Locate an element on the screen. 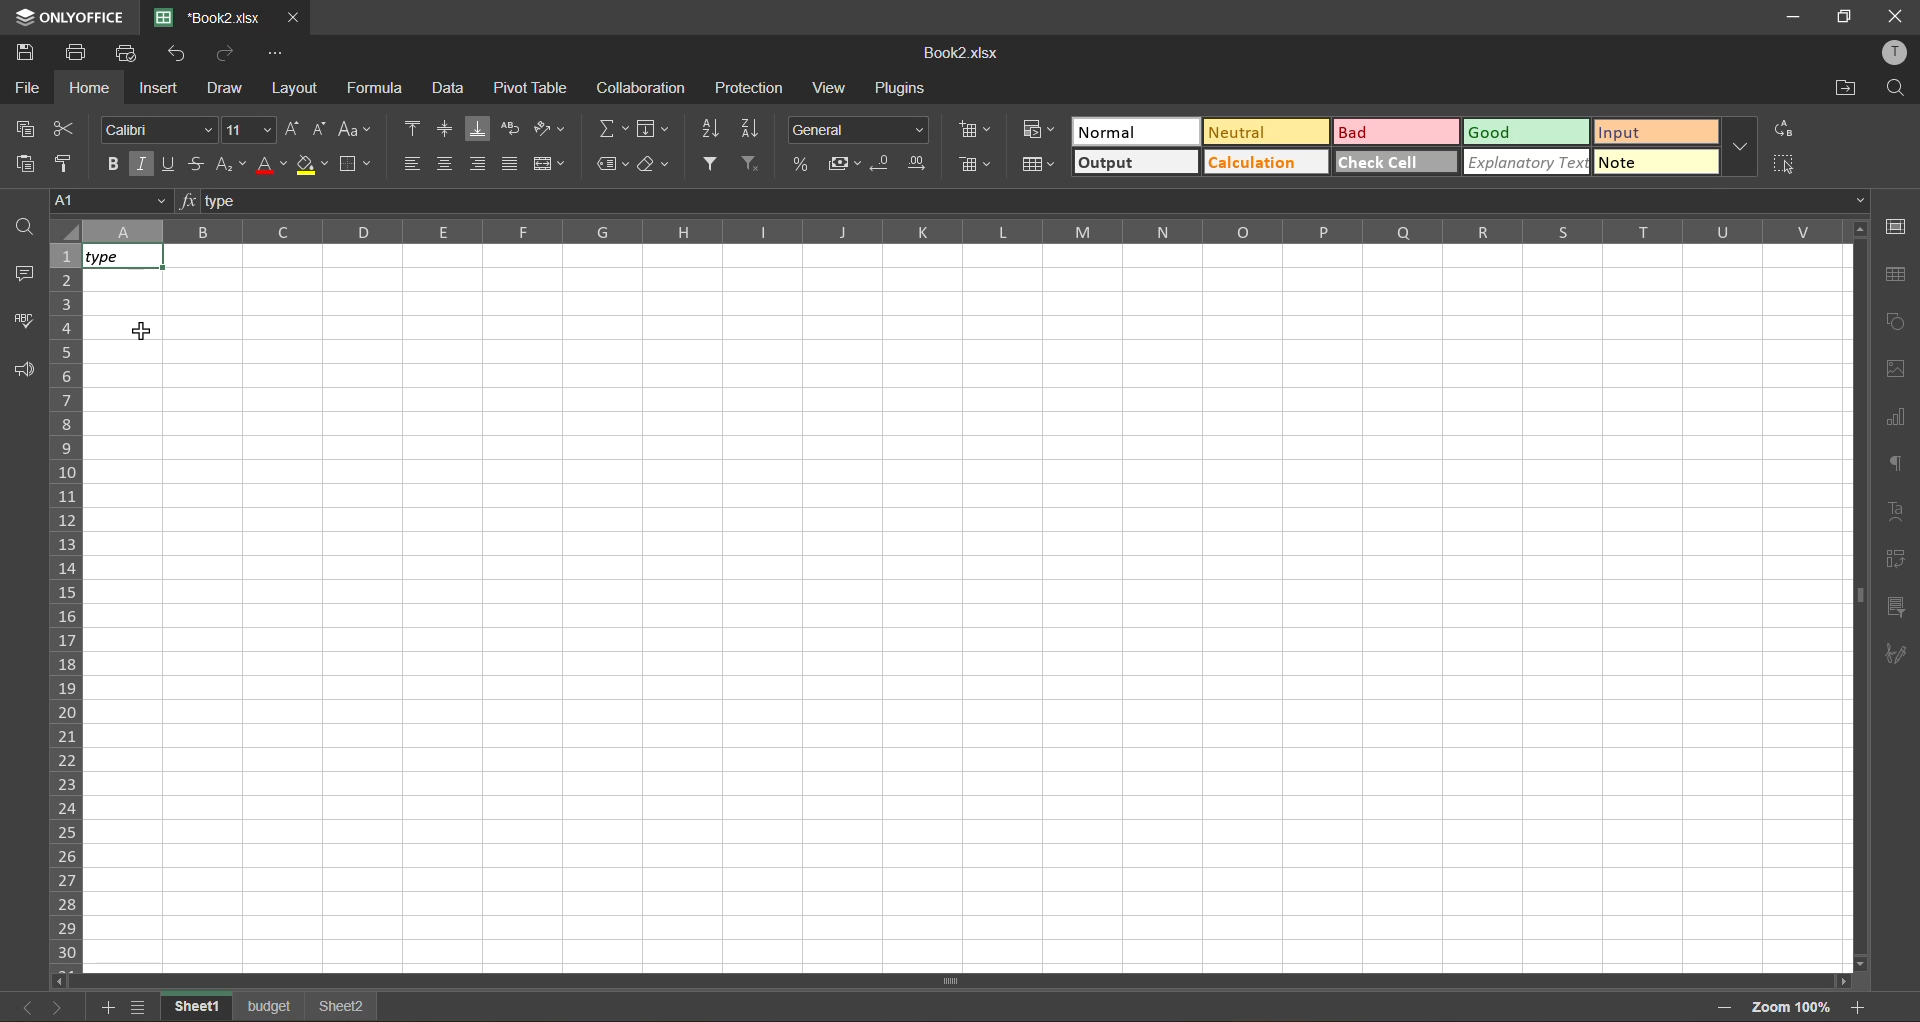  italic font enabled is located at coordinates (144, 164).